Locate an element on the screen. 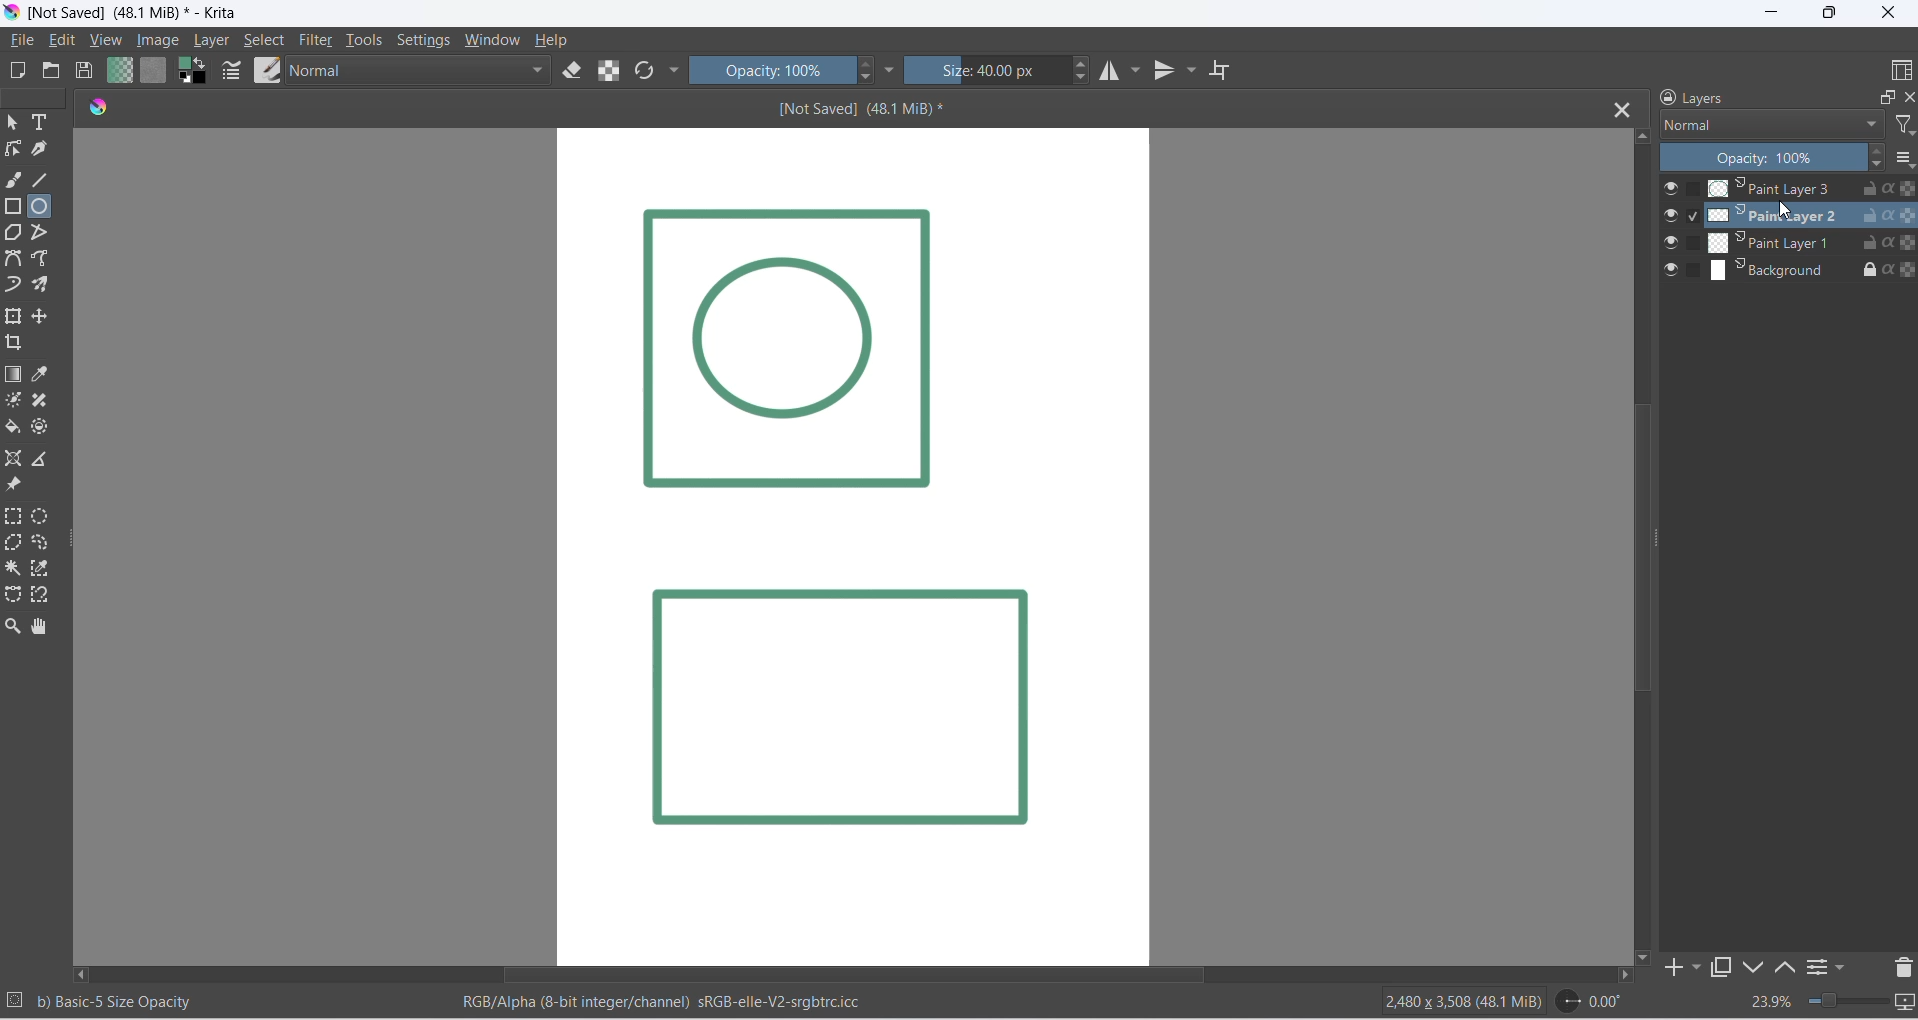 This screenshot has height=1020, width=1918. scrollbar is located at coordinates (1657, 542).